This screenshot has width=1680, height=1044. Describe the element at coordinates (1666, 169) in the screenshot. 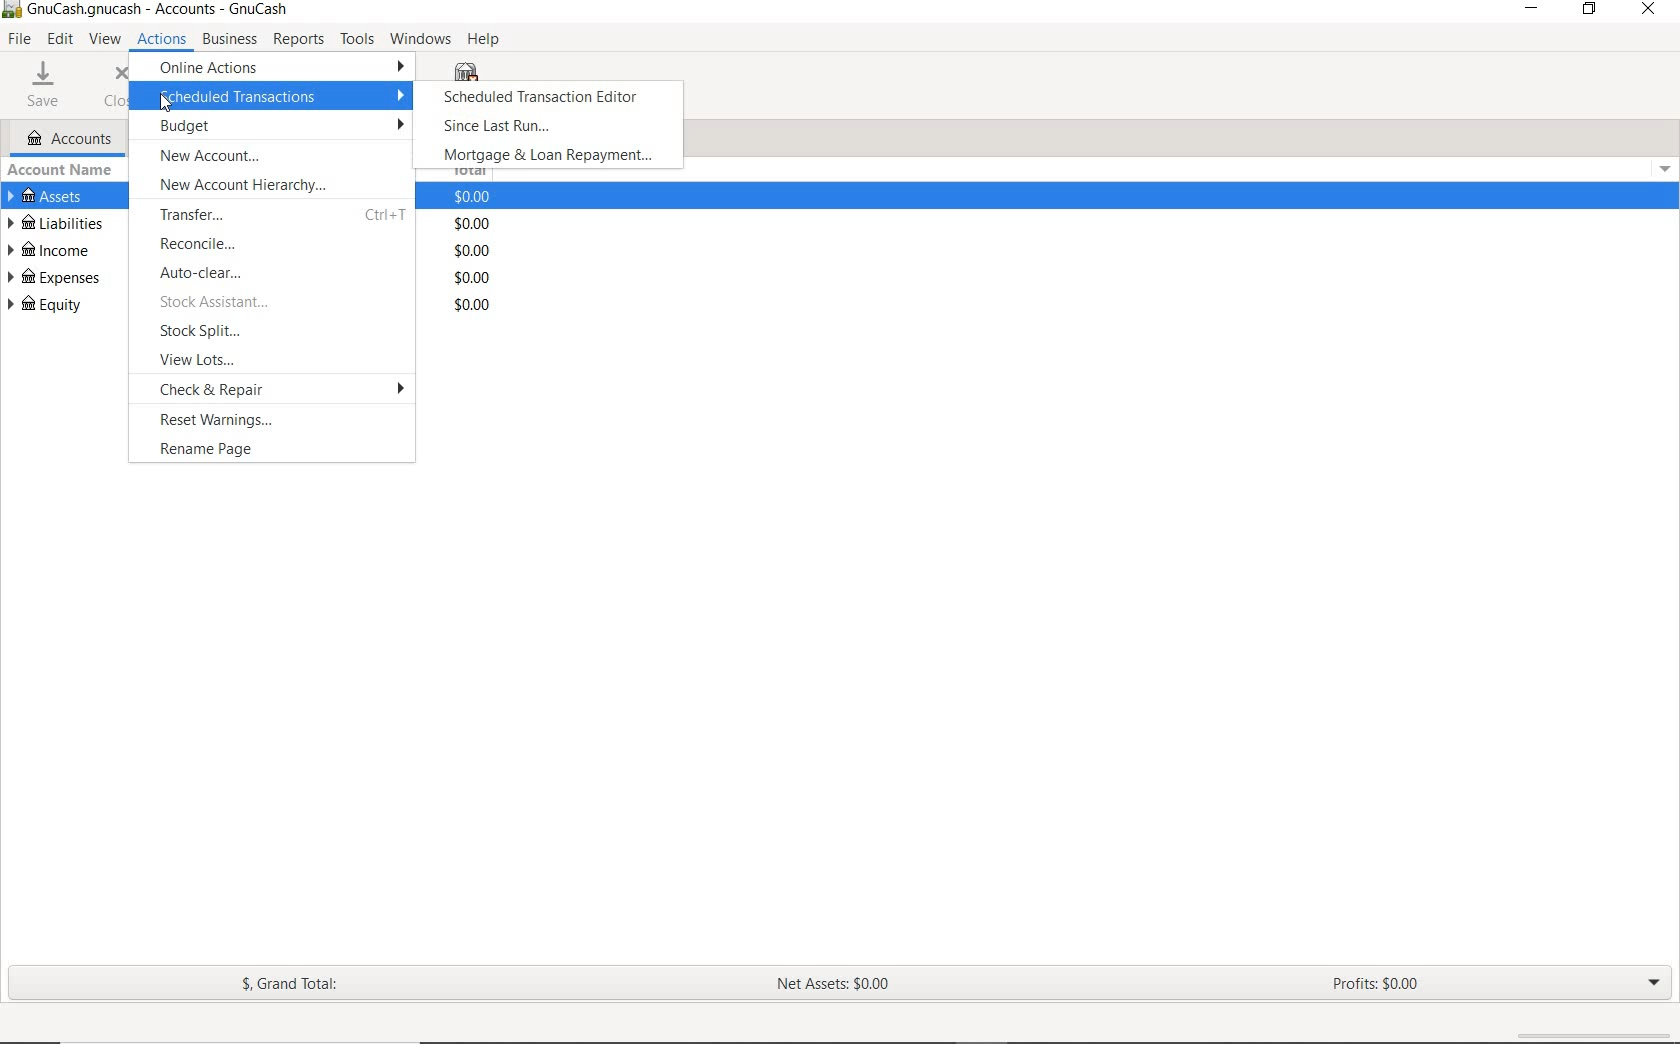

I see `Drop-down ` at that location.